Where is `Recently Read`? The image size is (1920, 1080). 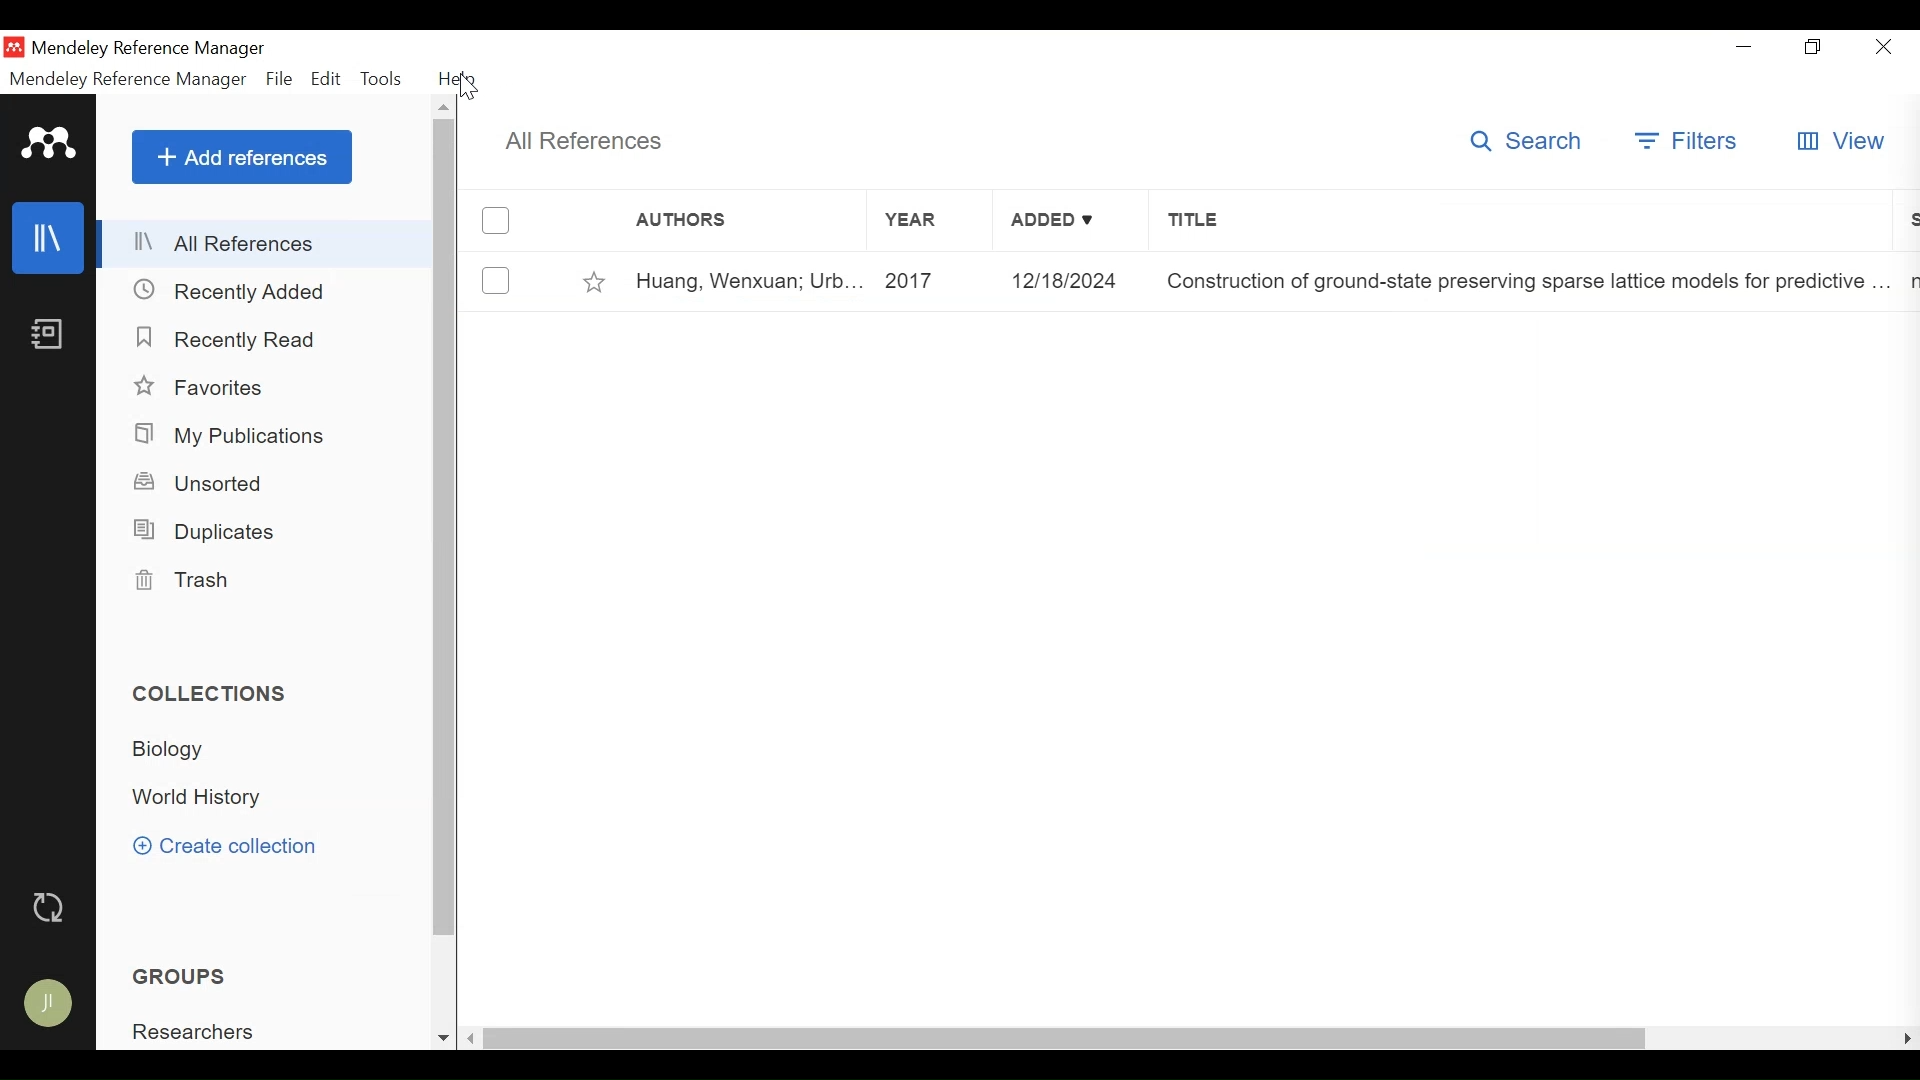
Recently Read is located at coordinates (226, 338).